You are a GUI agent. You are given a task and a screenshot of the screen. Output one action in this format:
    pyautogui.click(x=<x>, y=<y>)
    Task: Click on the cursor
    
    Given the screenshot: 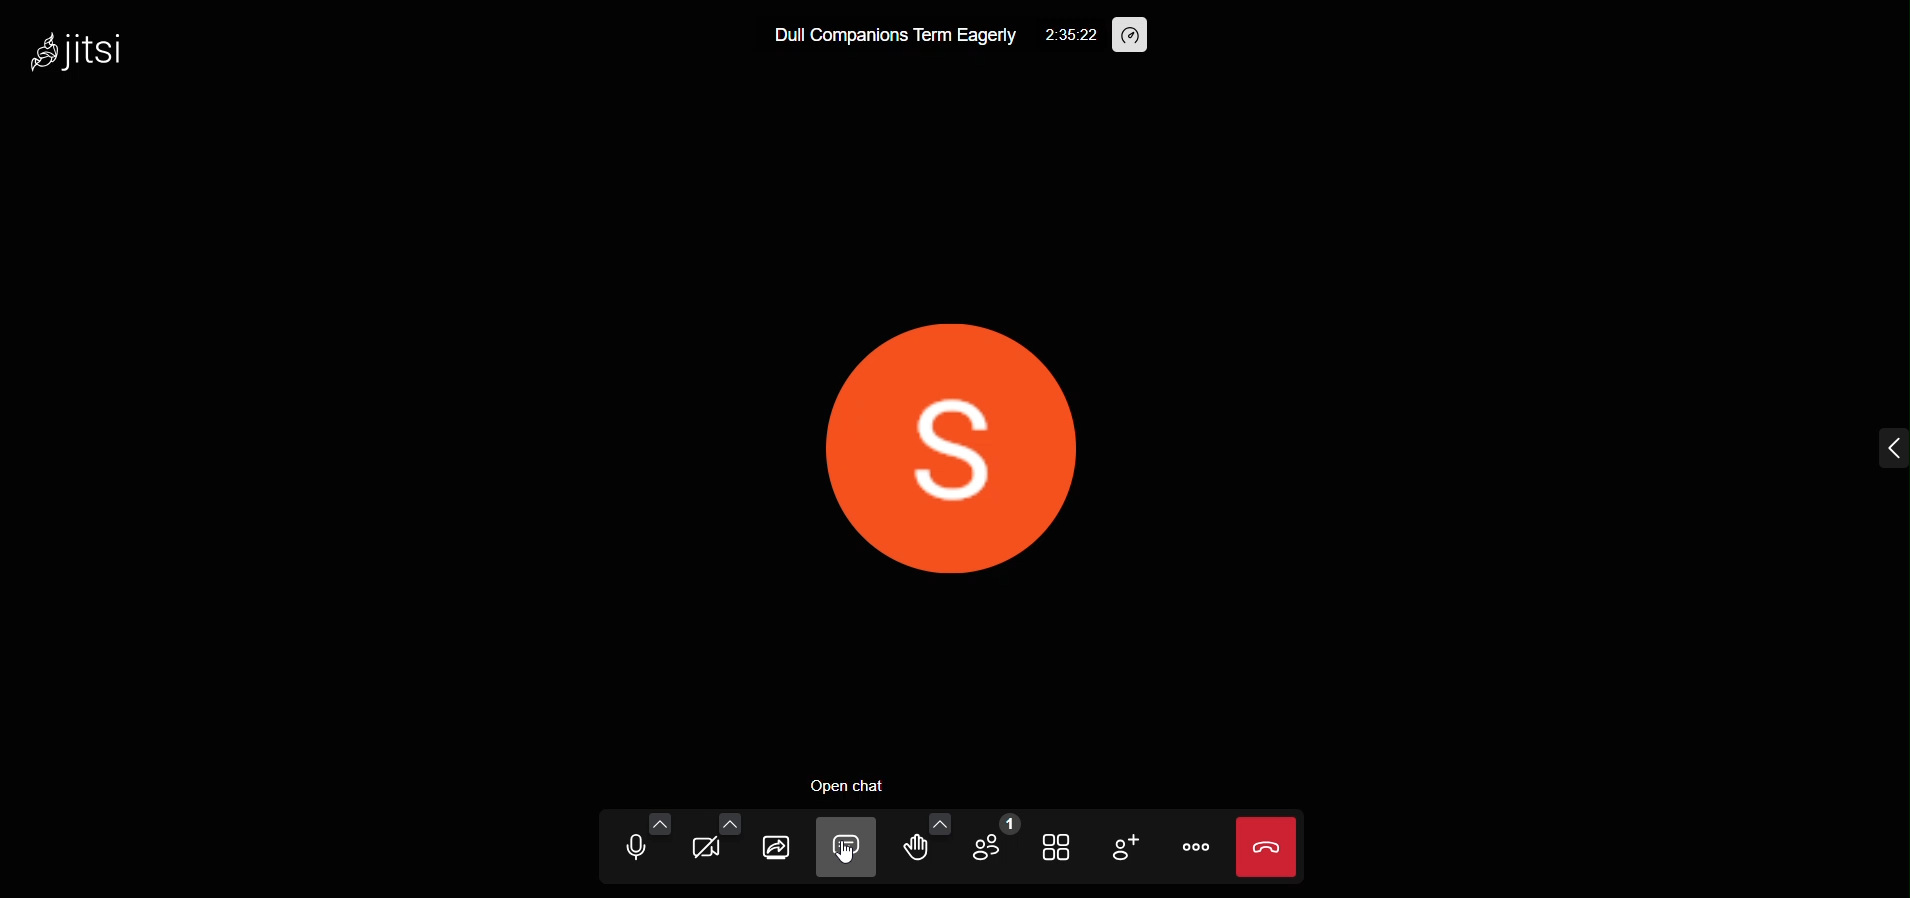 What is the action you would take?
    pyautogui.click(x=850, y=856)
    